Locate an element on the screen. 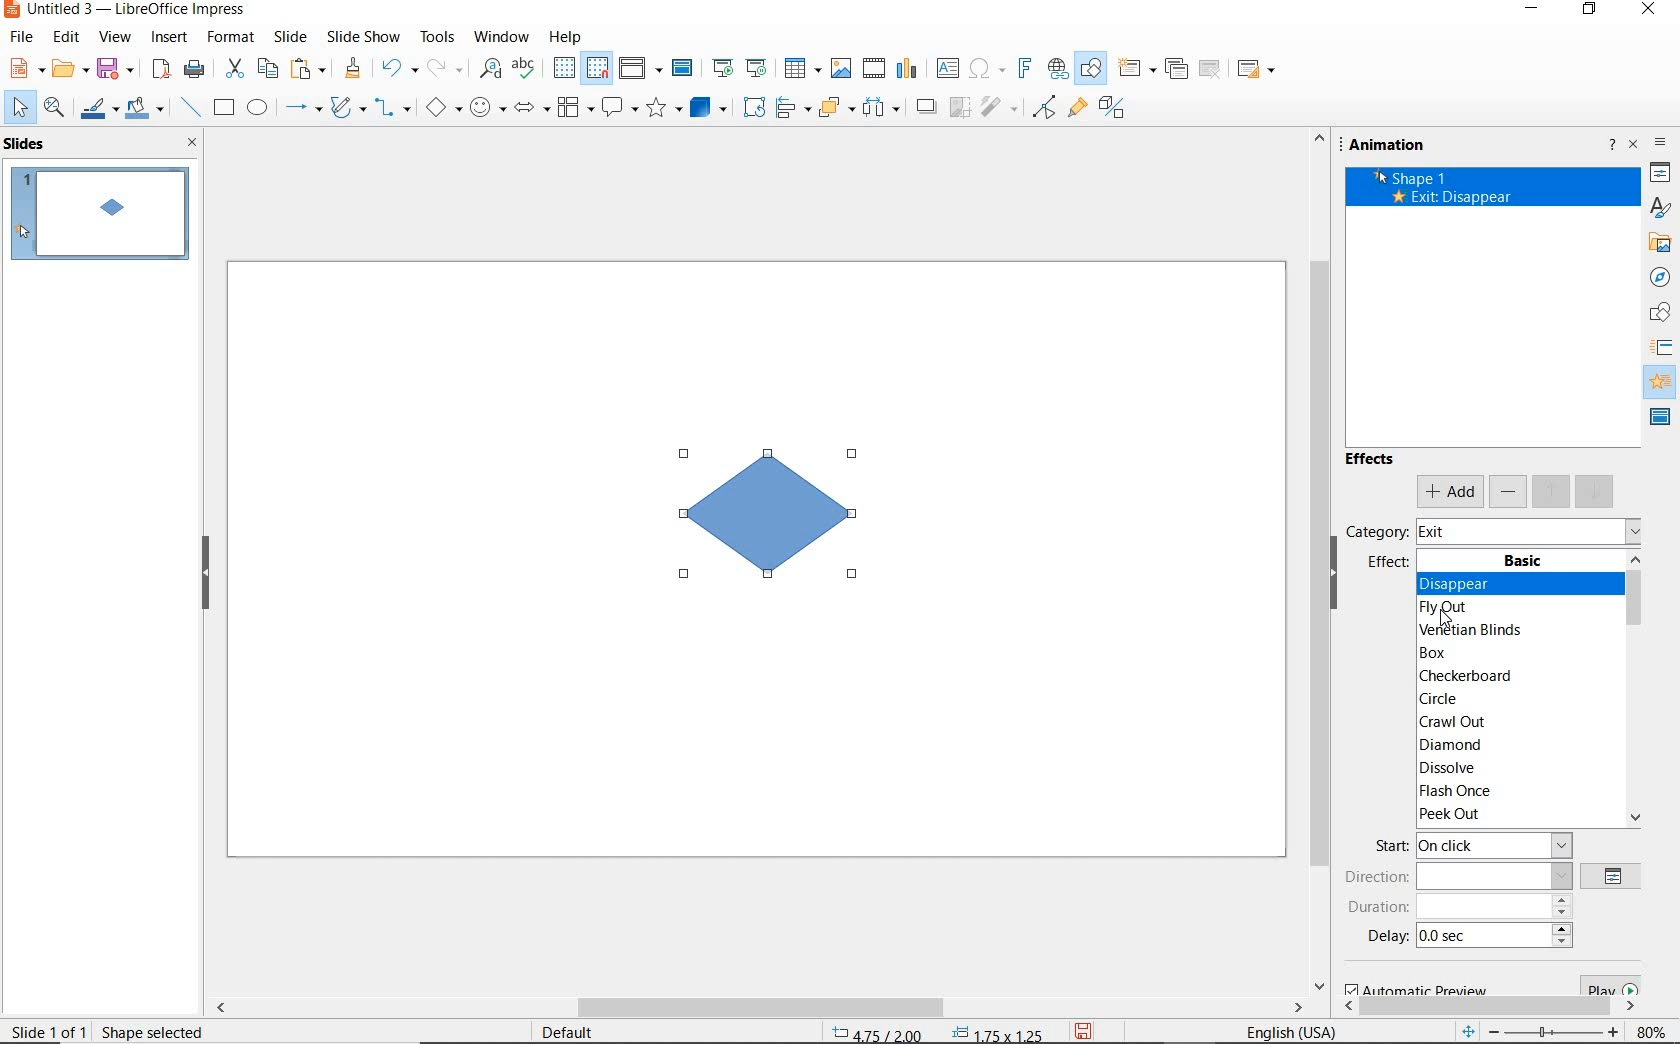 The width and height of the screenshot is (1680, 1044). rectangle is located at coordinates (225, 107).